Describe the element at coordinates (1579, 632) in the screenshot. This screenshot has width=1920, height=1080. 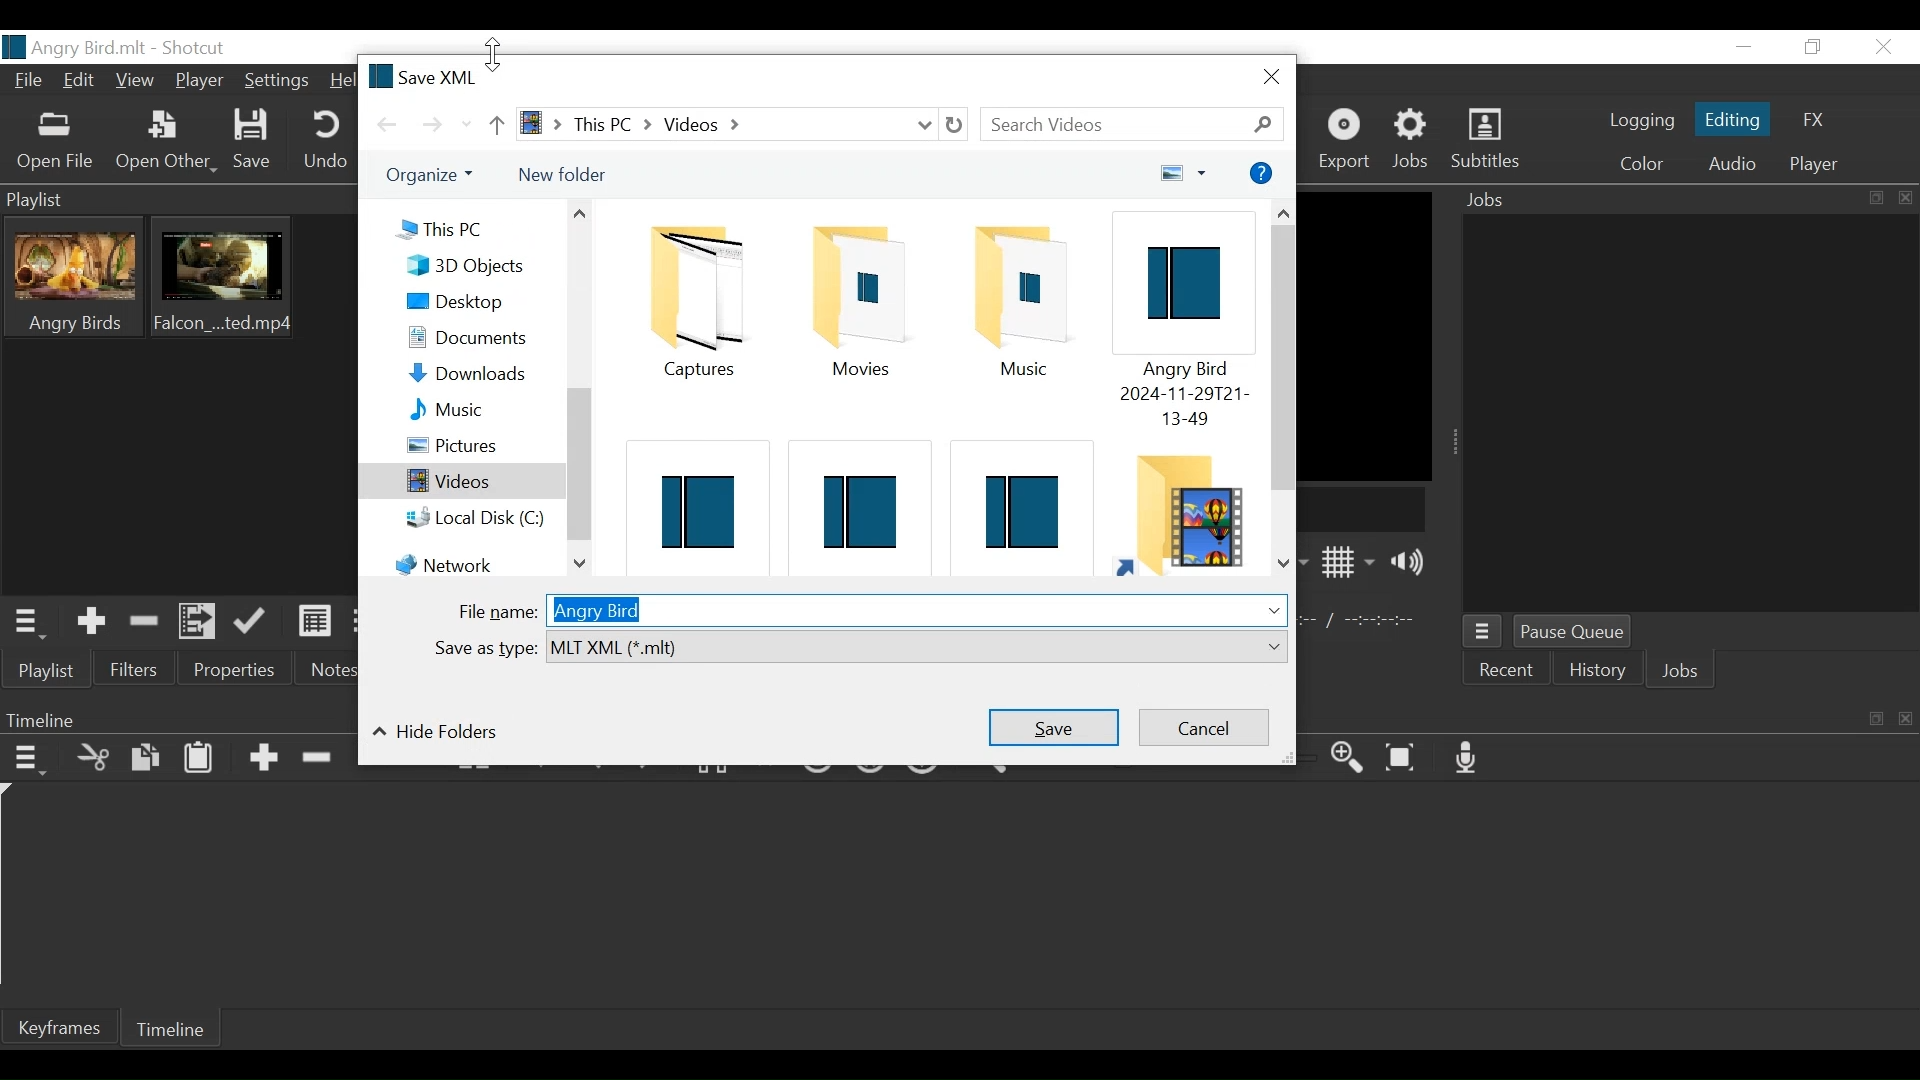
I see `Pause Queue` at that location.